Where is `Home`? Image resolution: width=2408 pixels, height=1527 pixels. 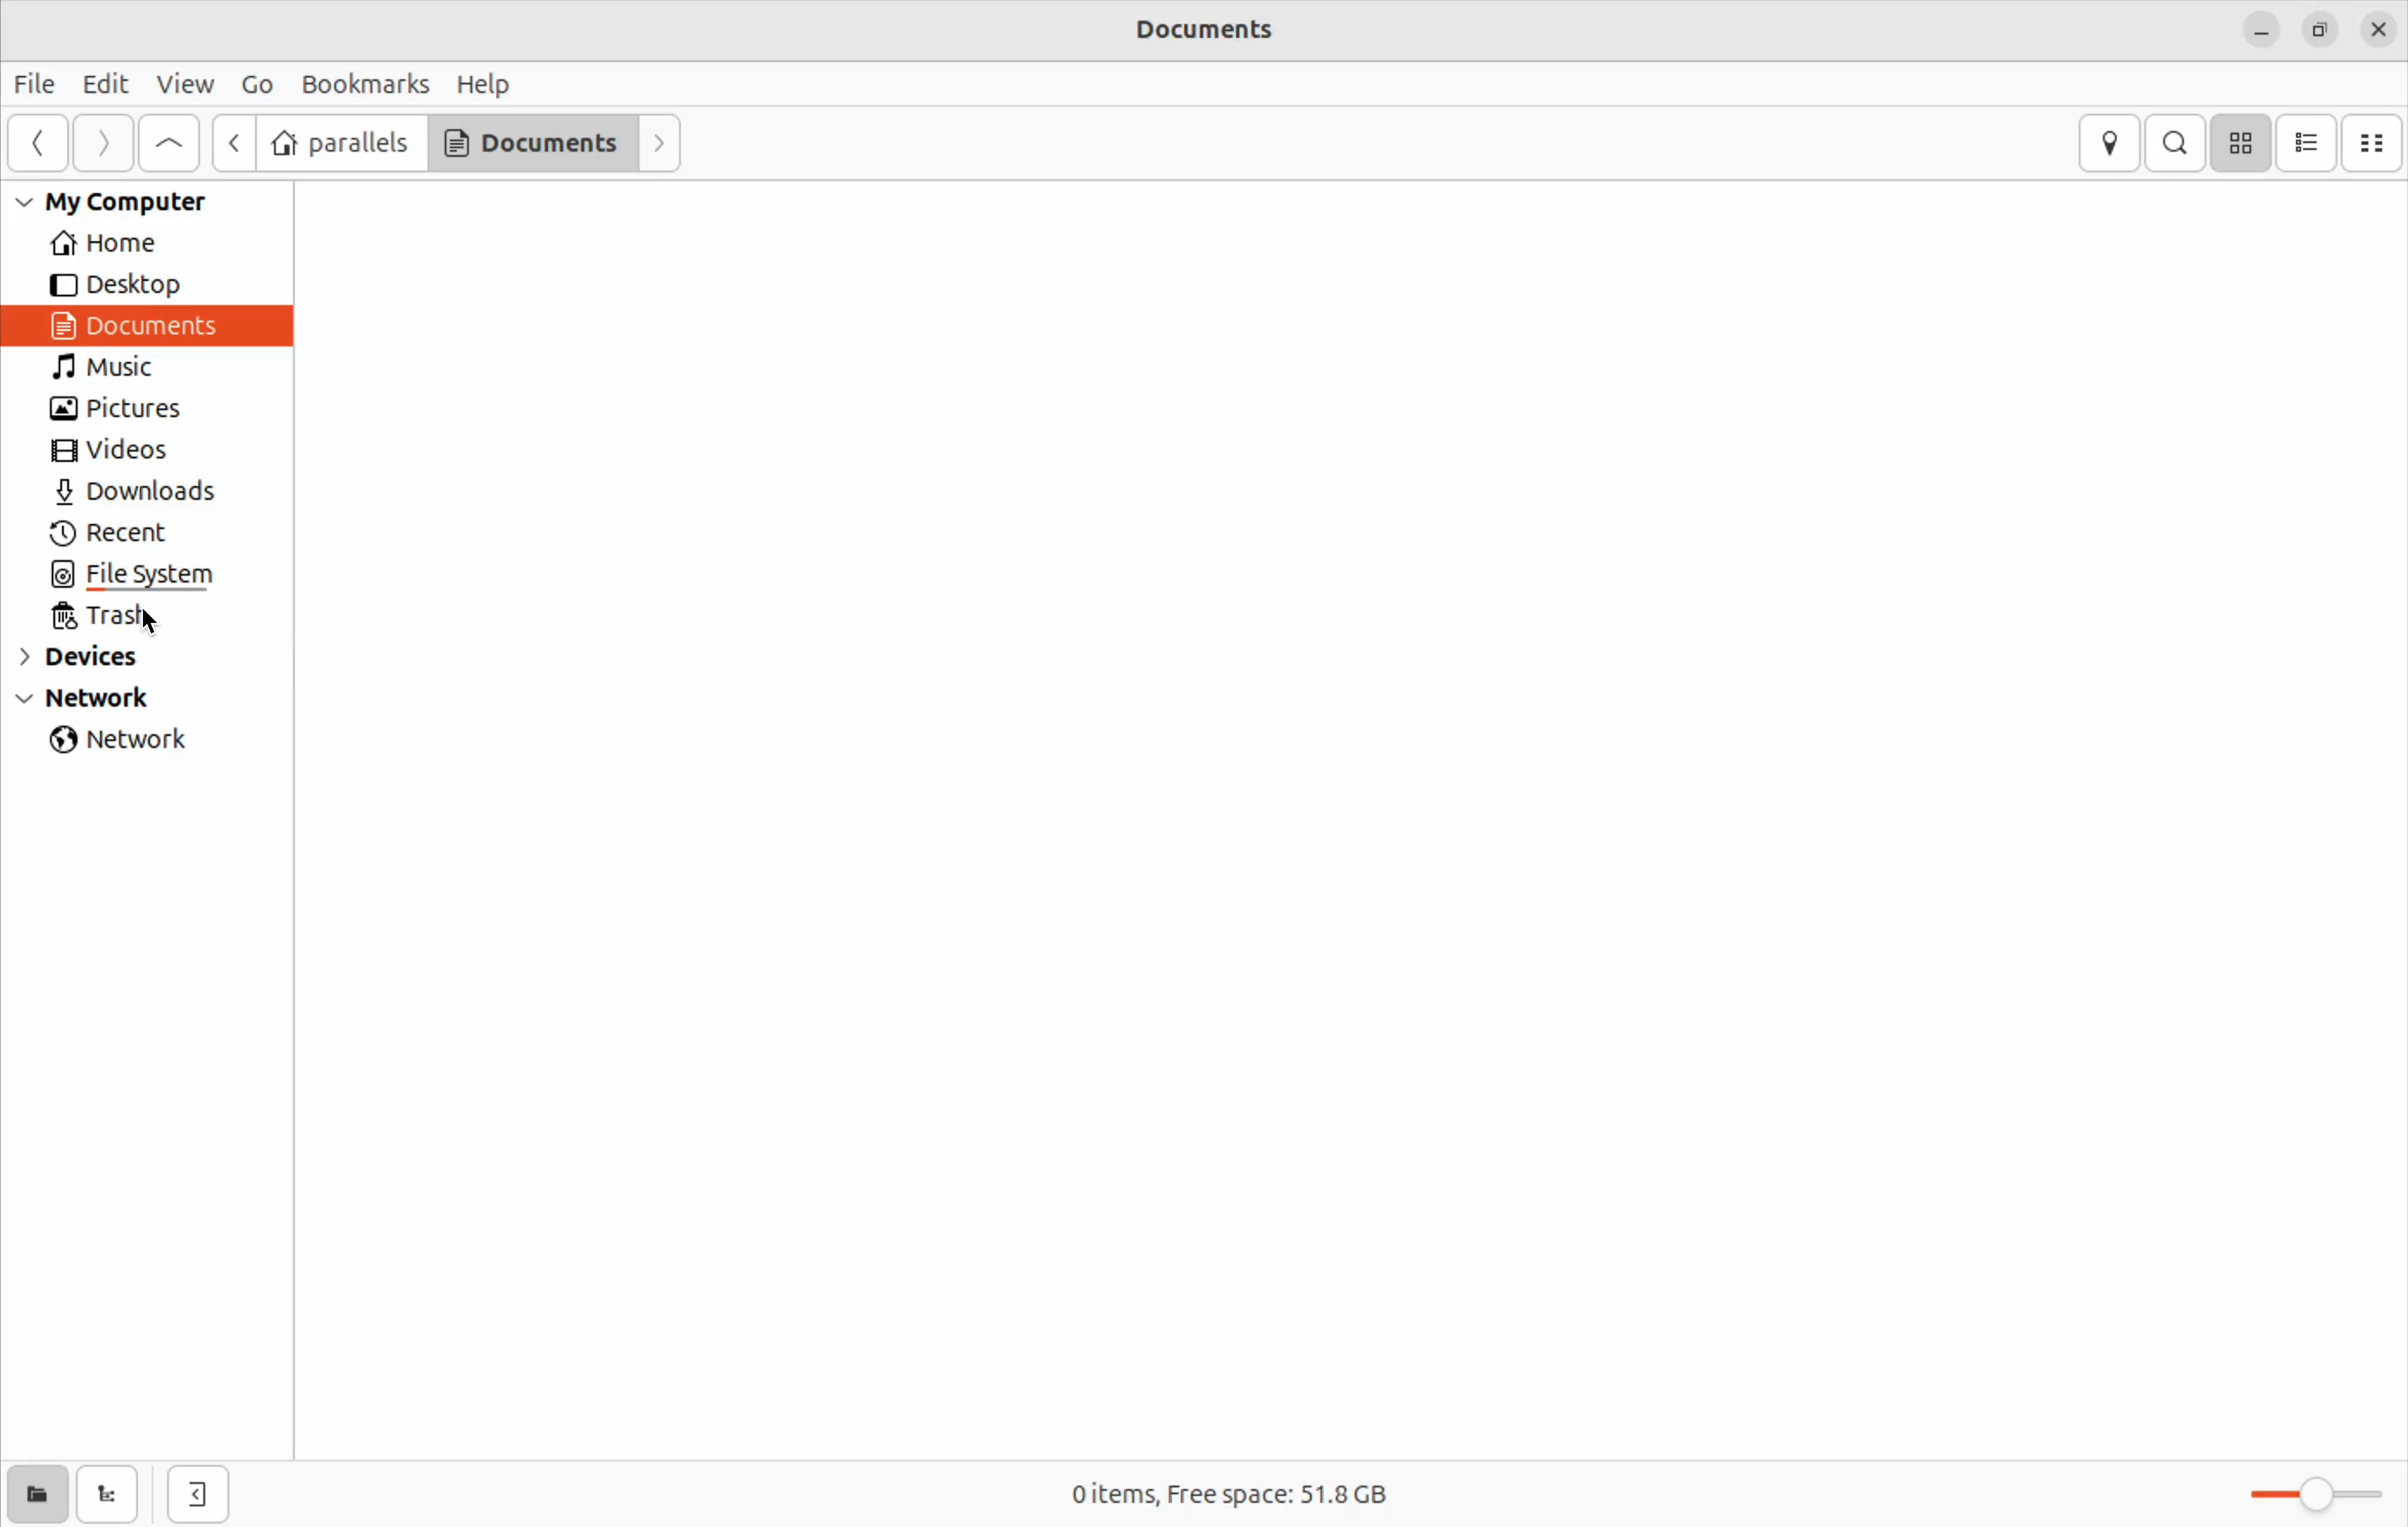
Home is located at coordinates (127, 244).